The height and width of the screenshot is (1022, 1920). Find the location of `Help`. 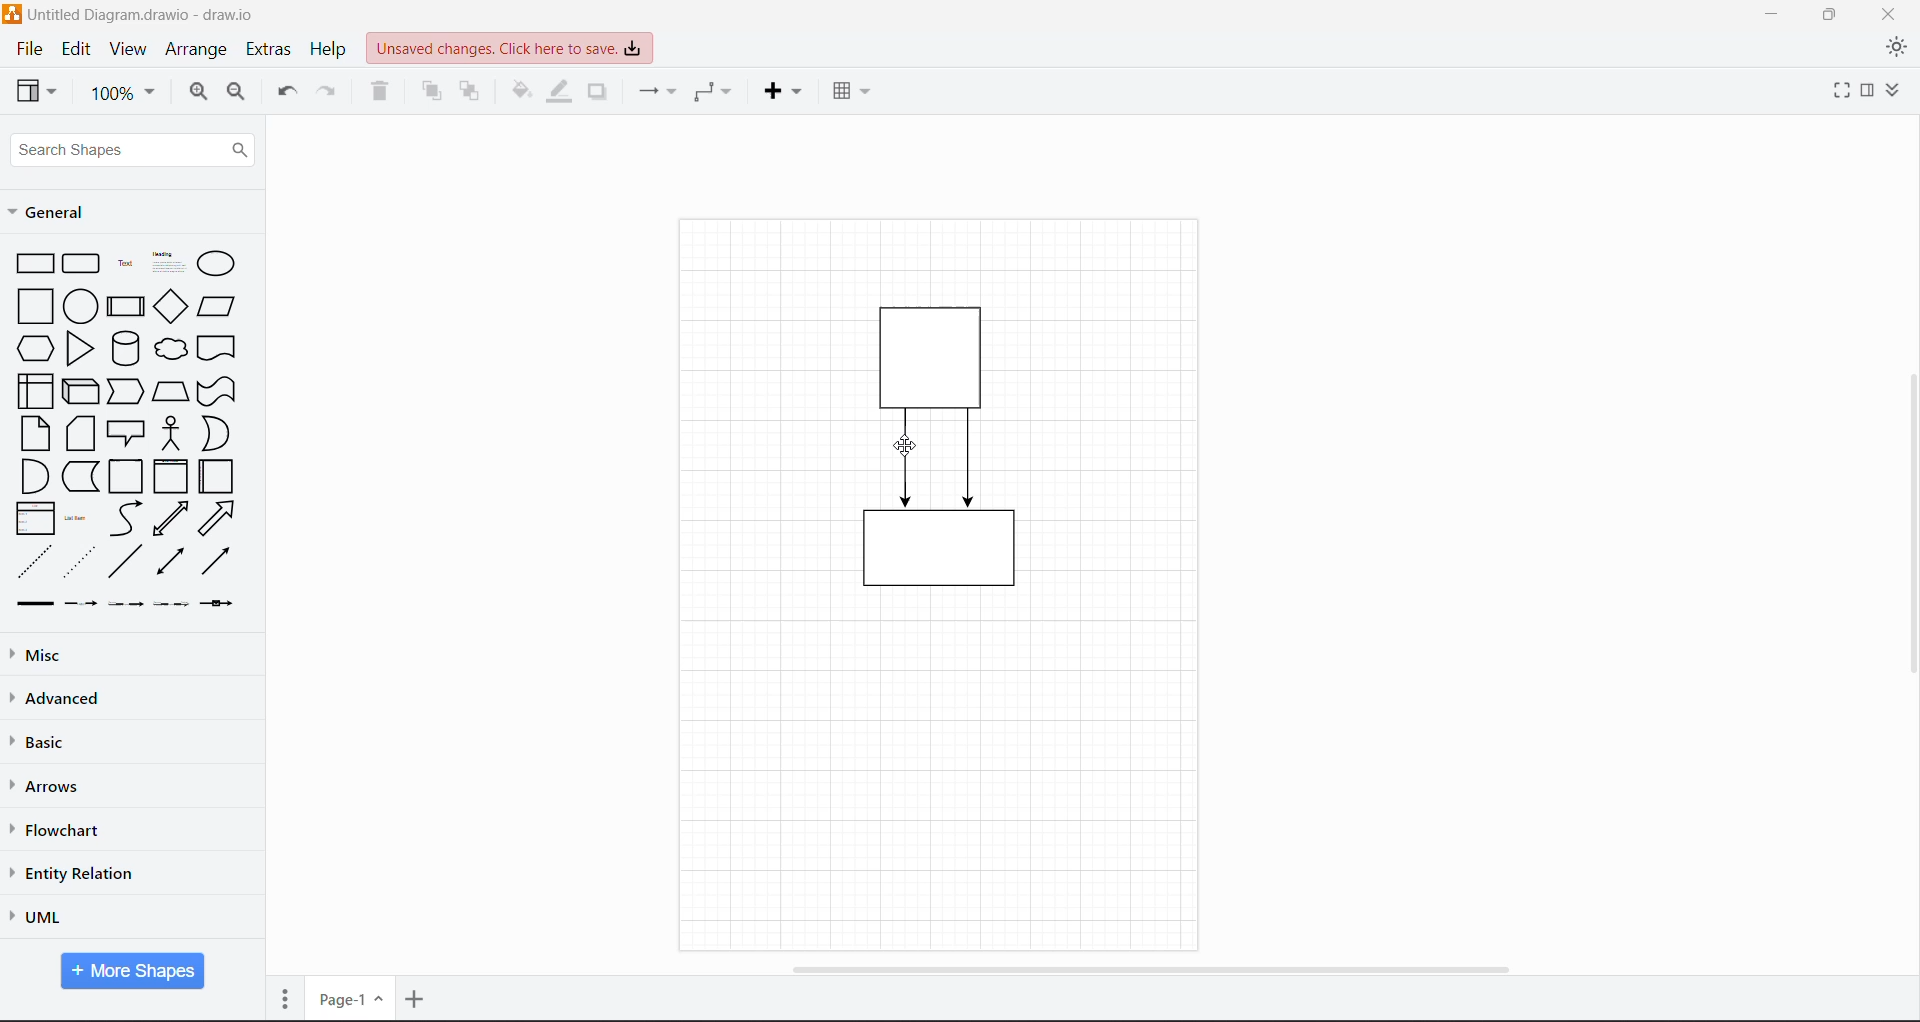

Help is located at coordinates (331, 49).